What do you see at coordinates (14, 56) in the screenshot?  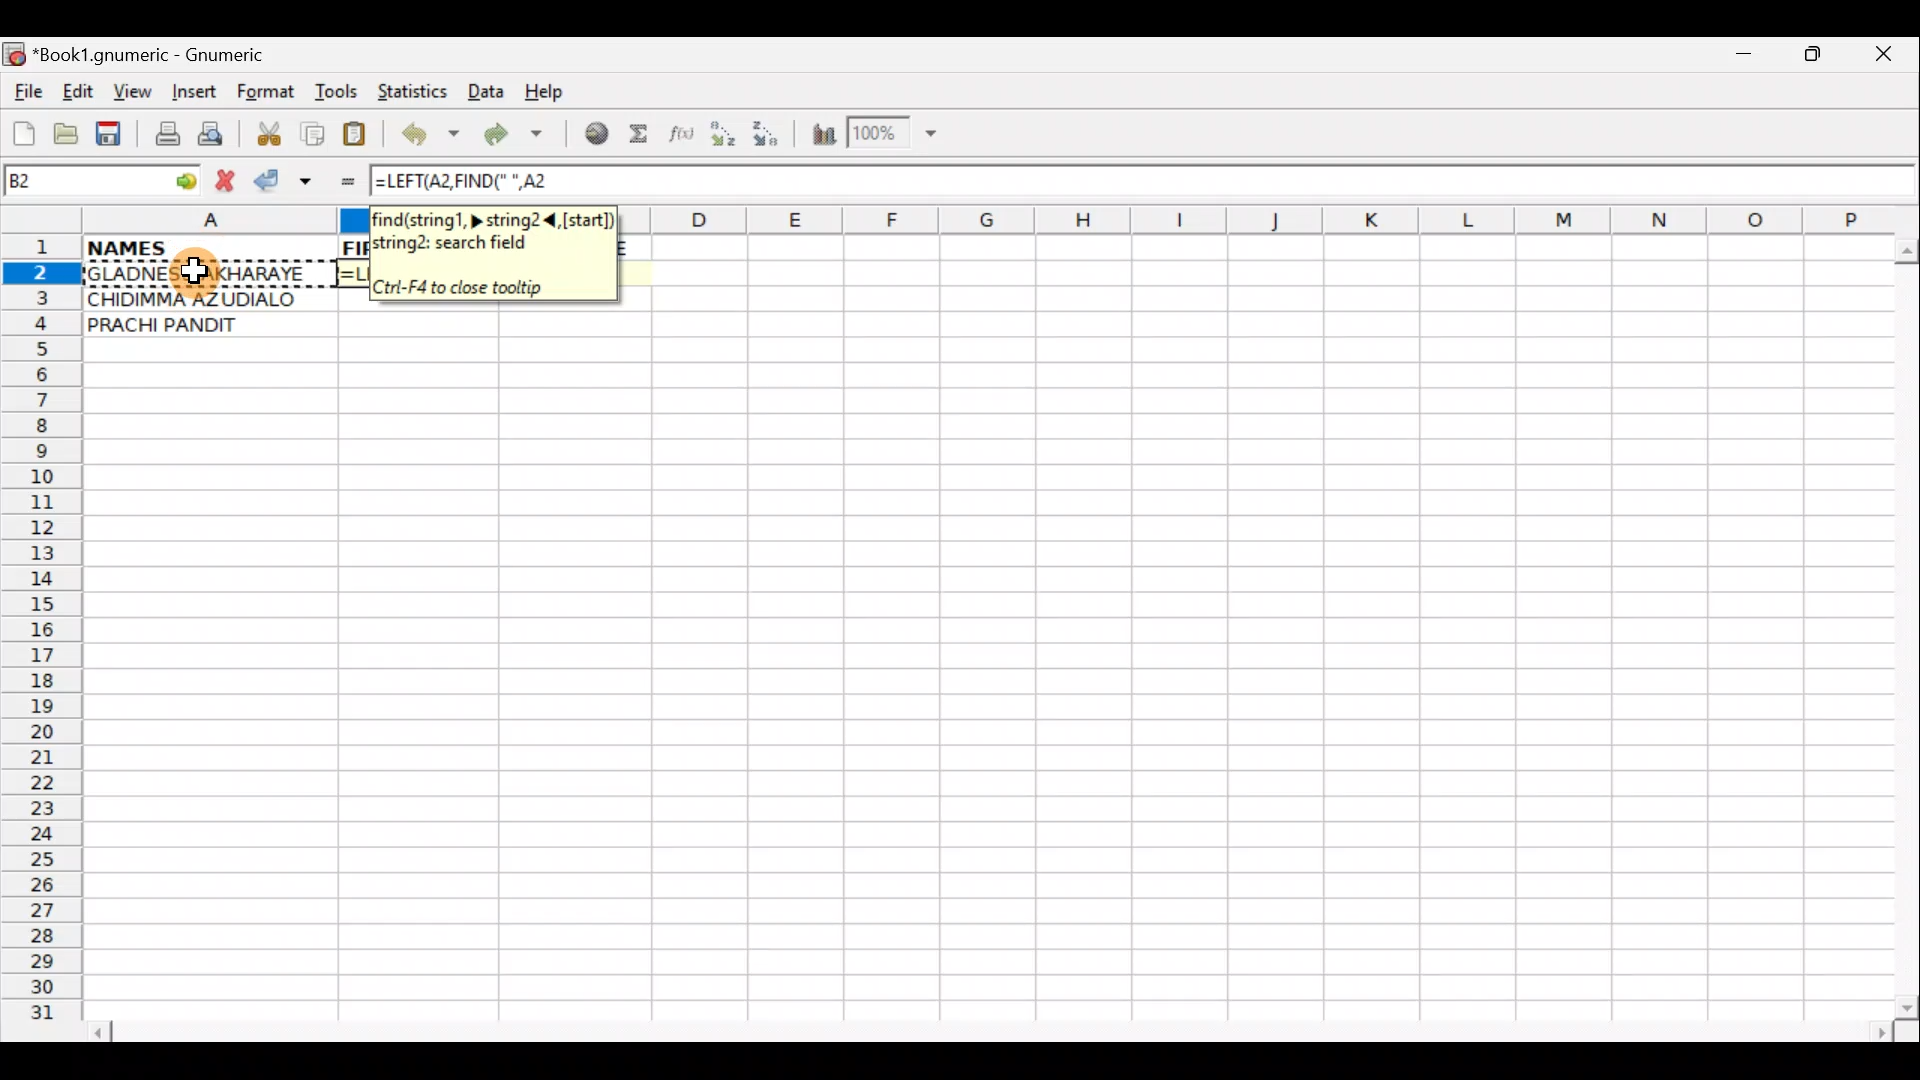 I see `Gnumeric logo` at bounding box center [14, 56].